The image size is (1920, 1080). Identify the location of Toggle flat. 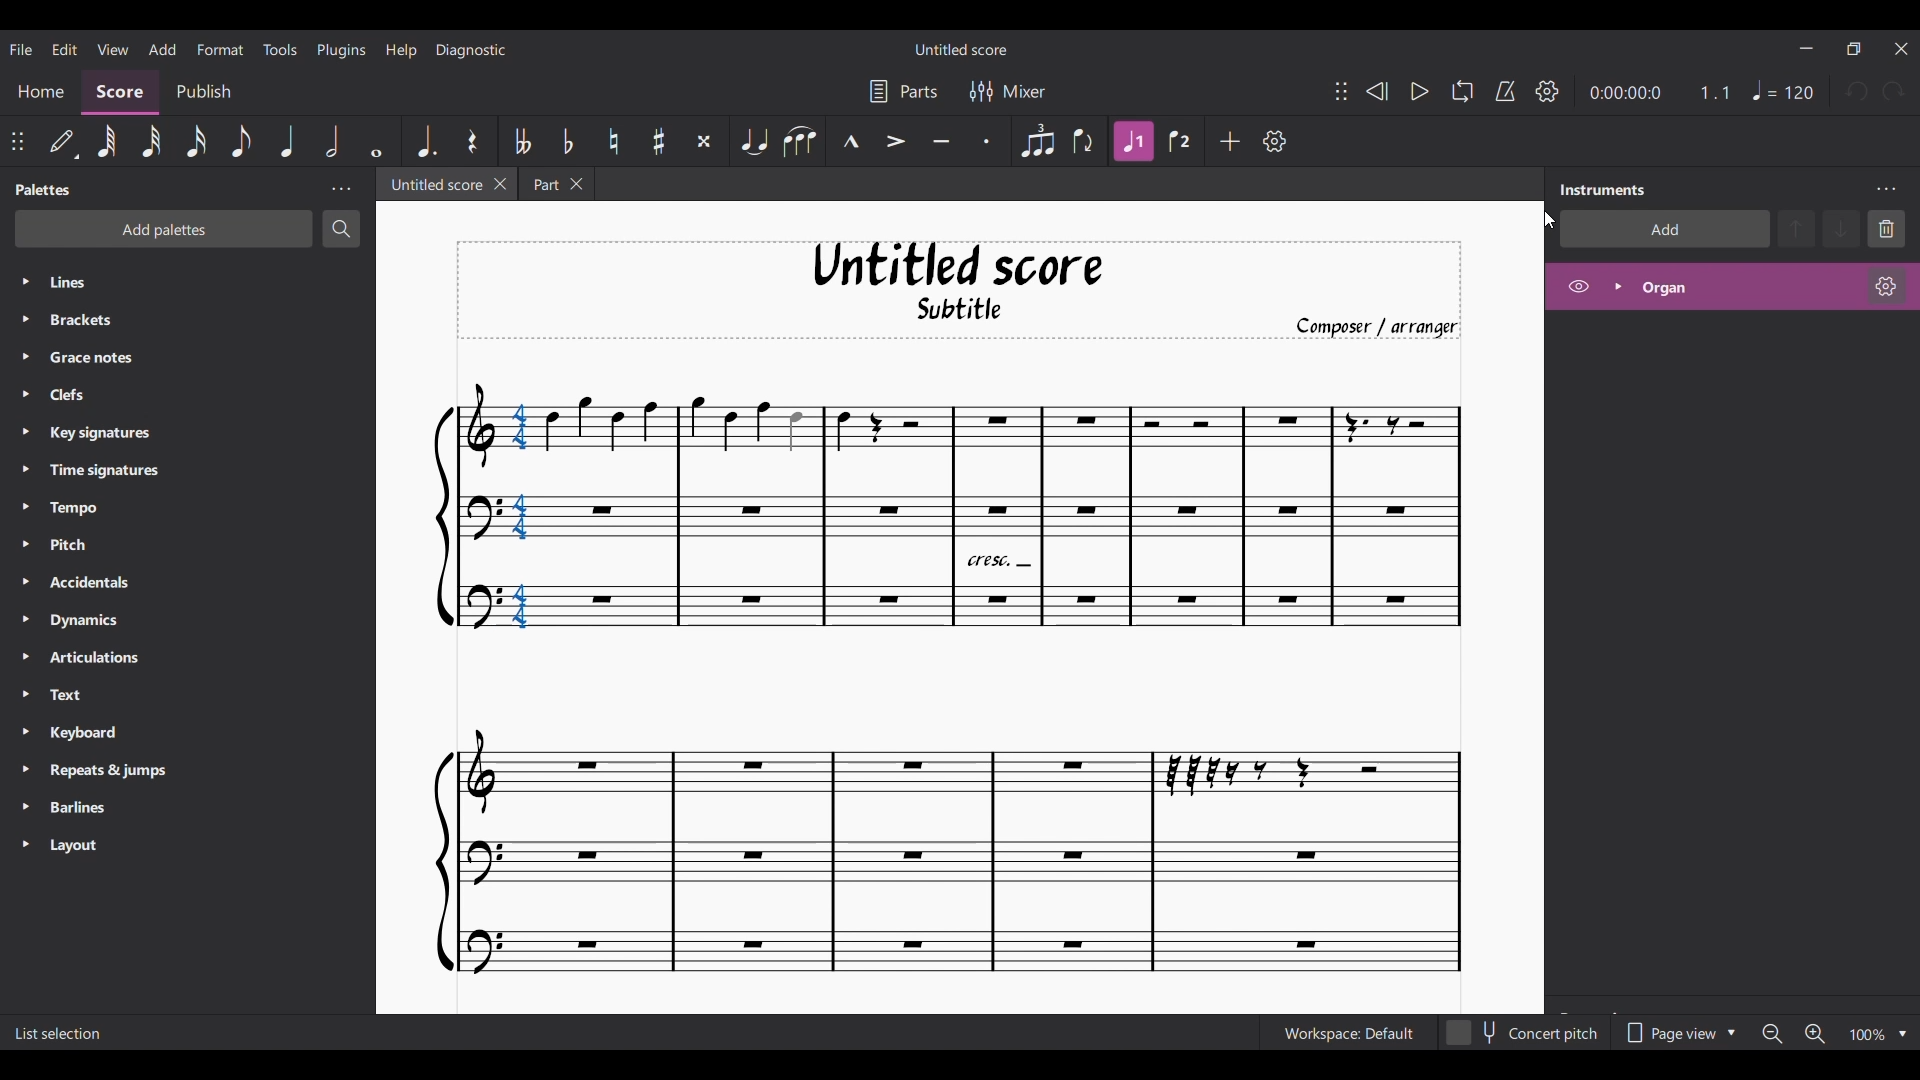
(568, 140).